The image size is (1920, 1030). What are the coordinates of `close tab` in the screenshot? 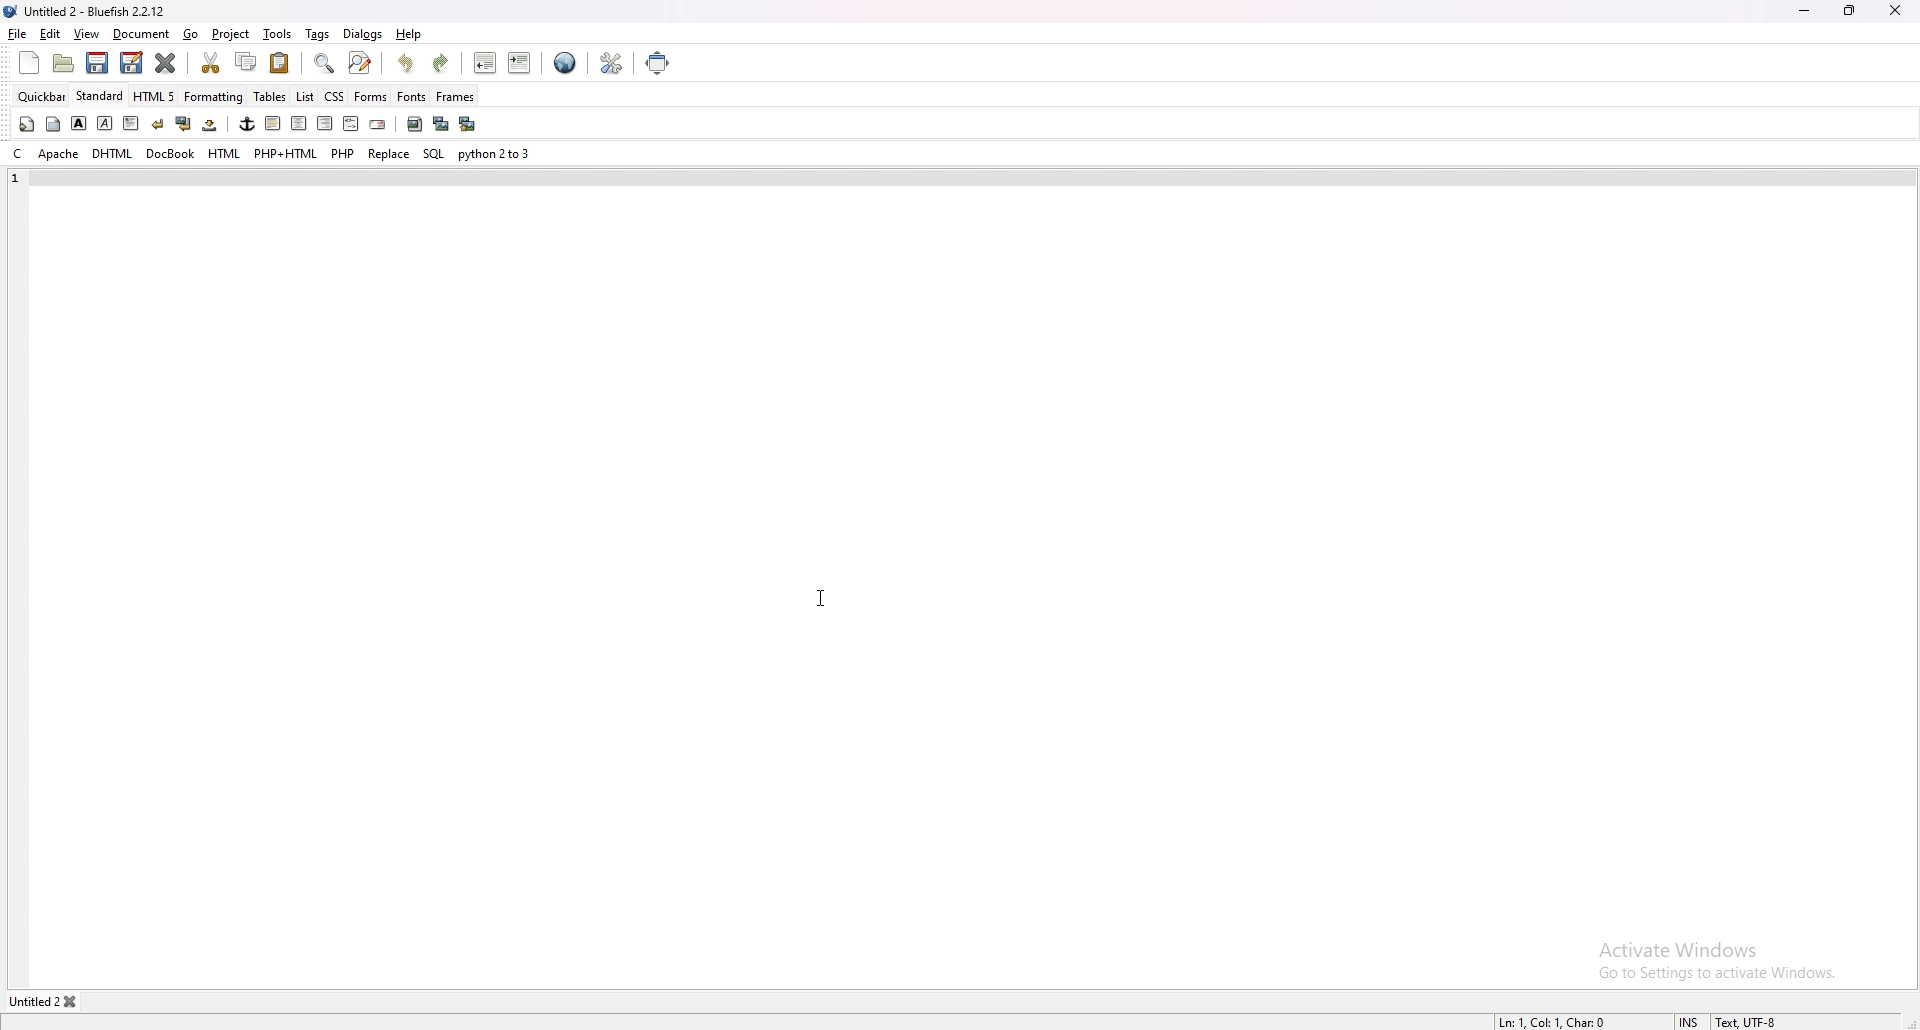 It's located at (76, 1001).